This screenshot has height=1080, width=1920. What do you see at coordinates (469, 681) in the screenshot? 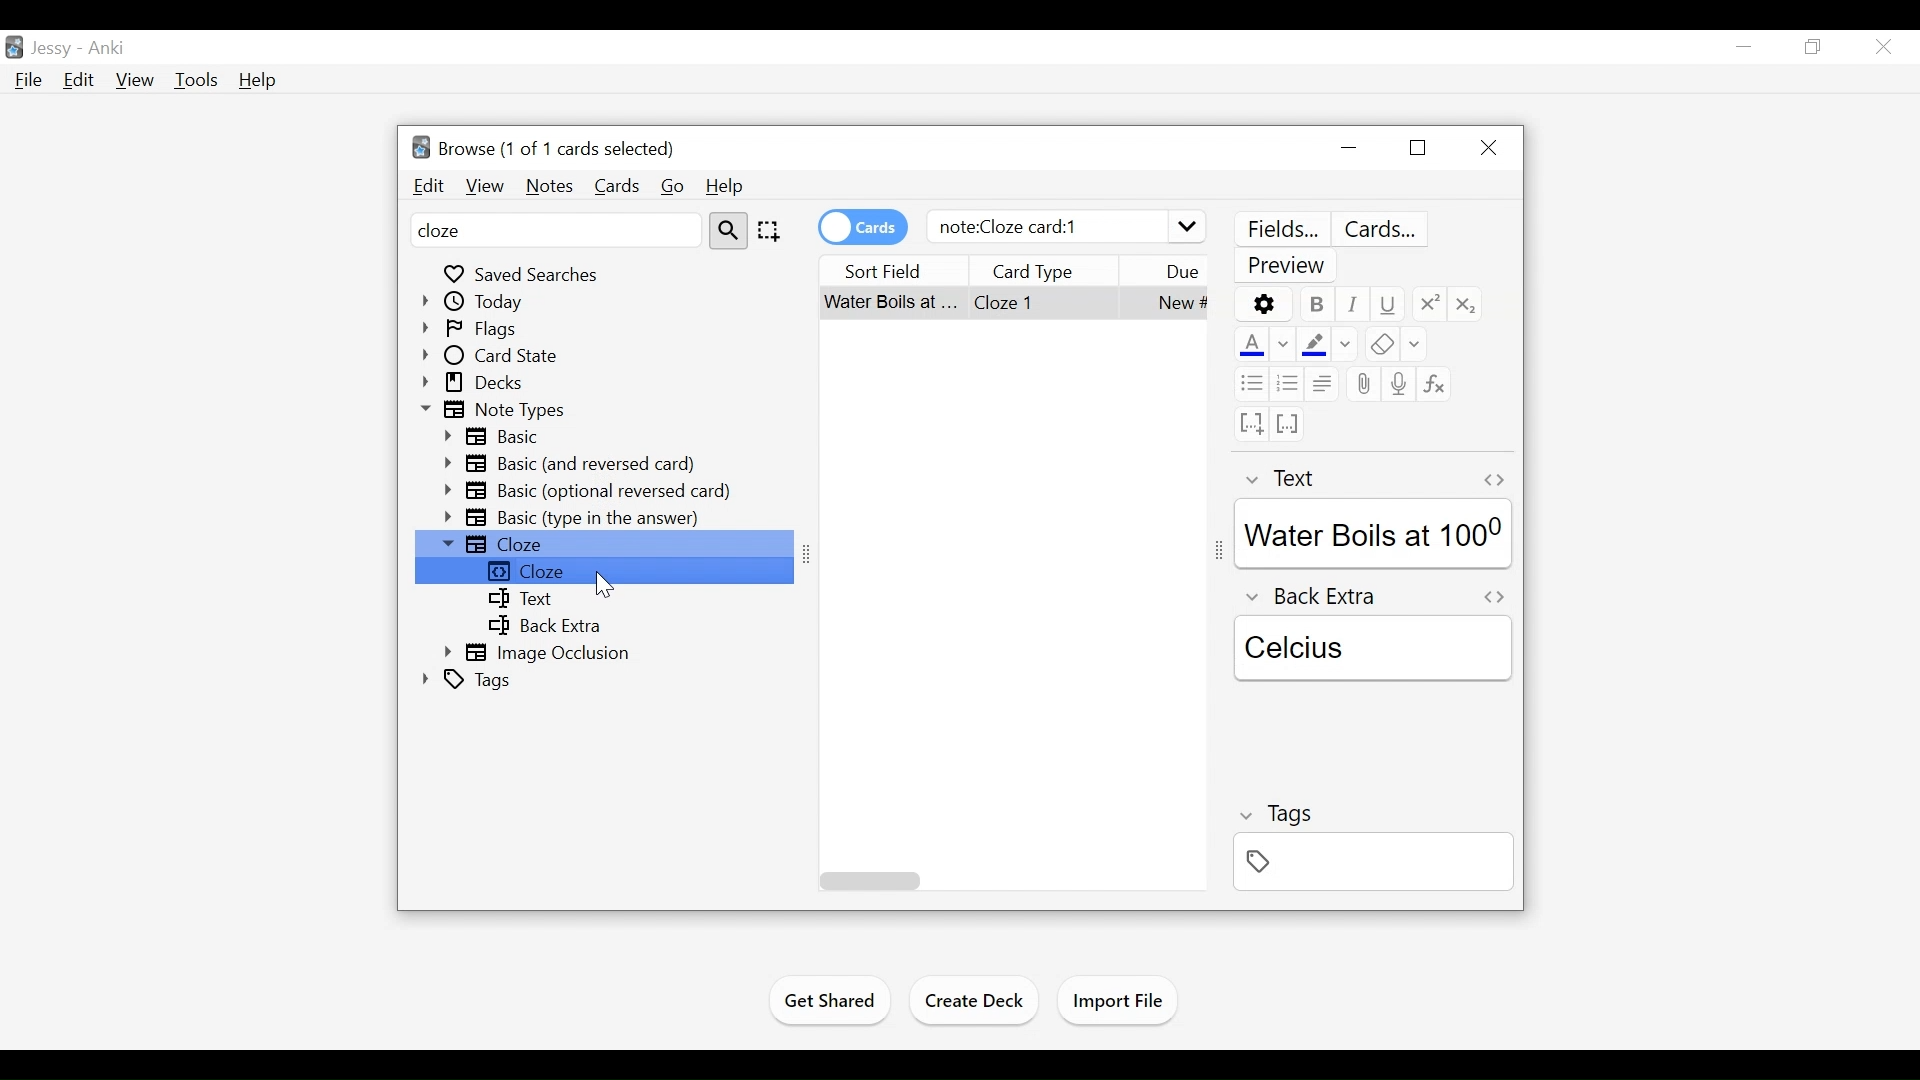
I see `Tags` at bounding box center [469, 681].